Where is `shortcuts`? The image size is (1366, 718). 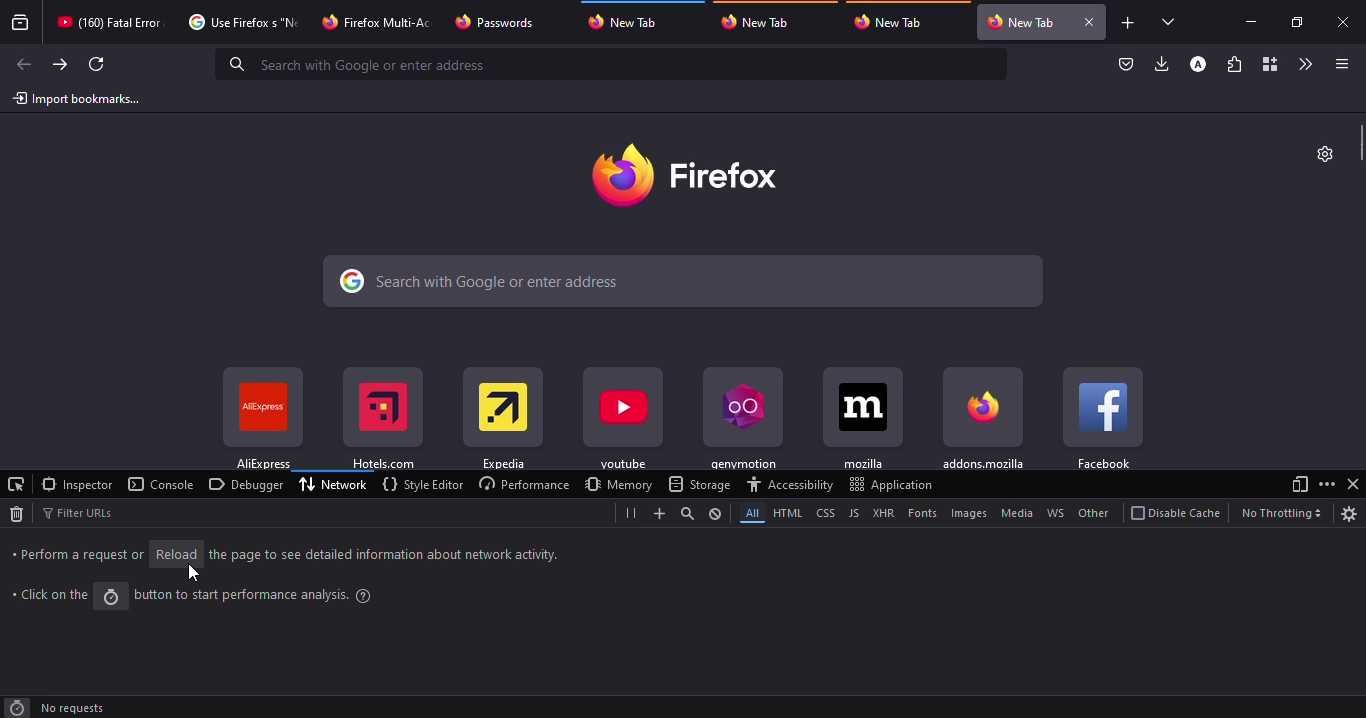
shortcuts is located at coordinates (503, 420).